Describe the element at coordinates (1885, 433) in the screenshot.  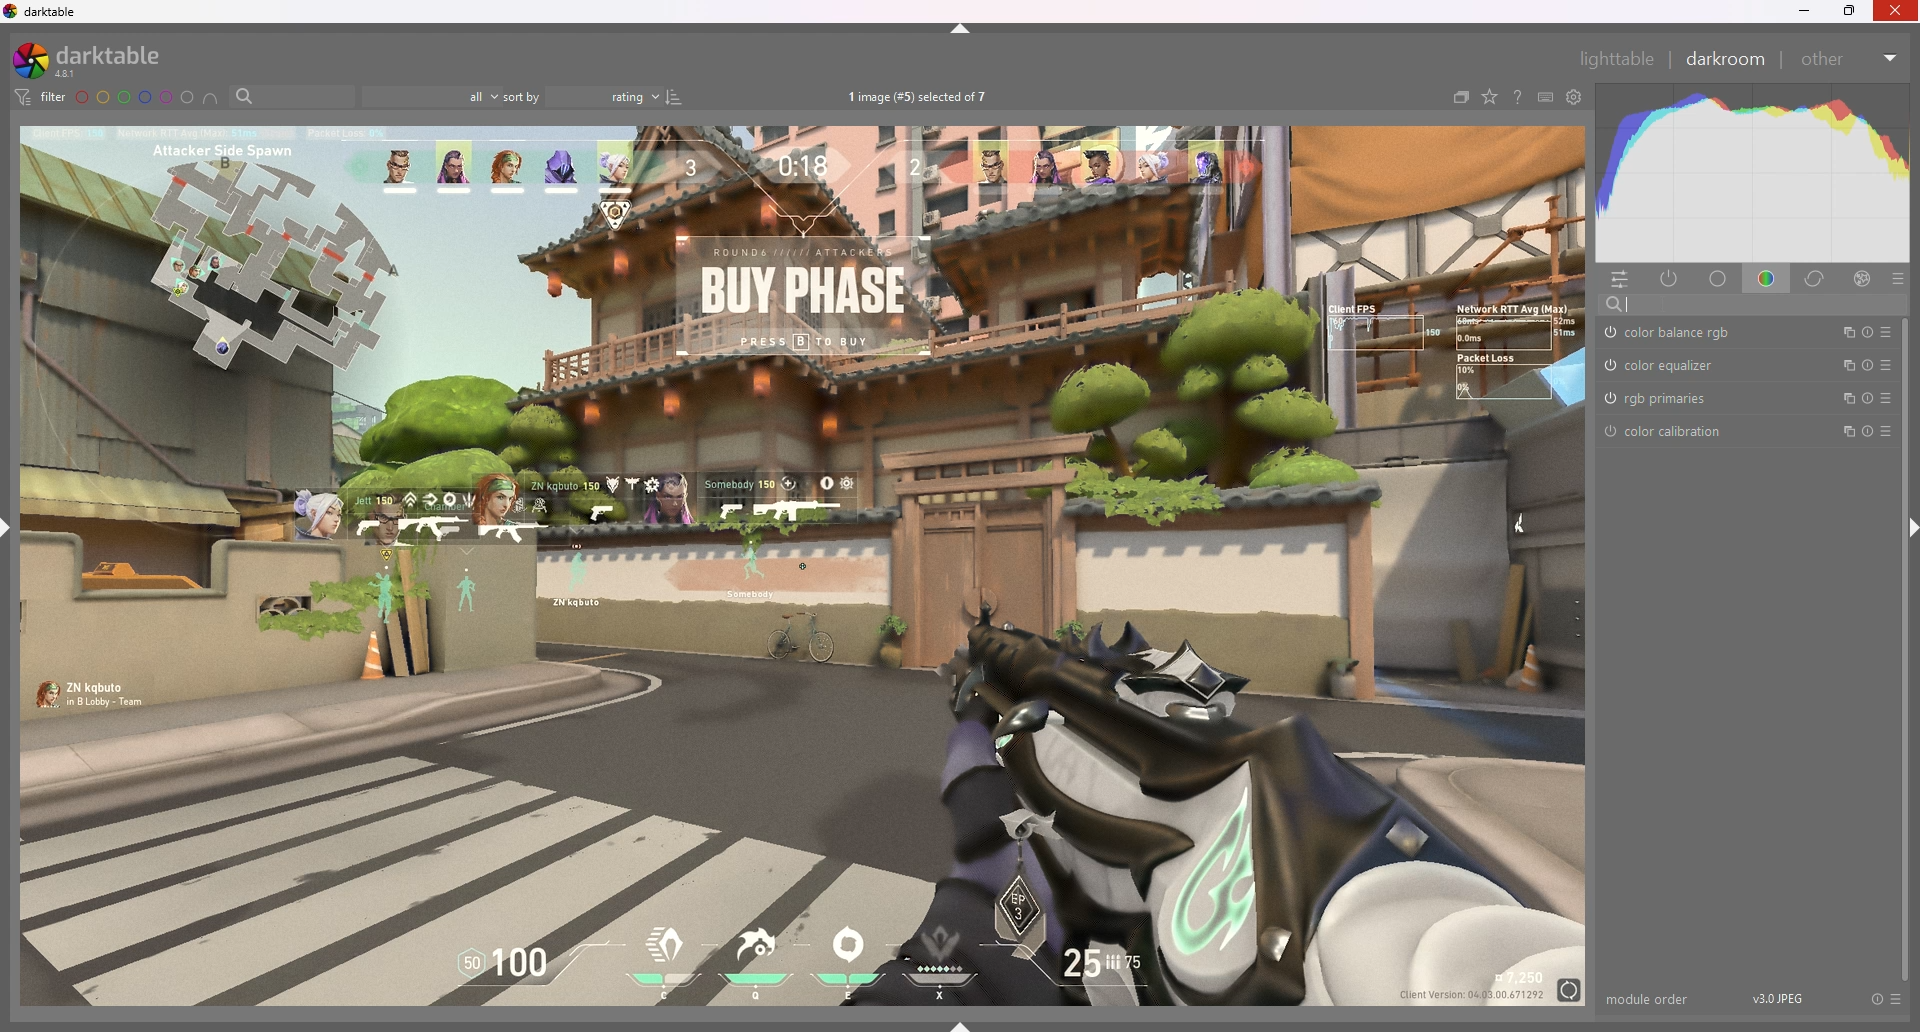
I see `presets` at that location.